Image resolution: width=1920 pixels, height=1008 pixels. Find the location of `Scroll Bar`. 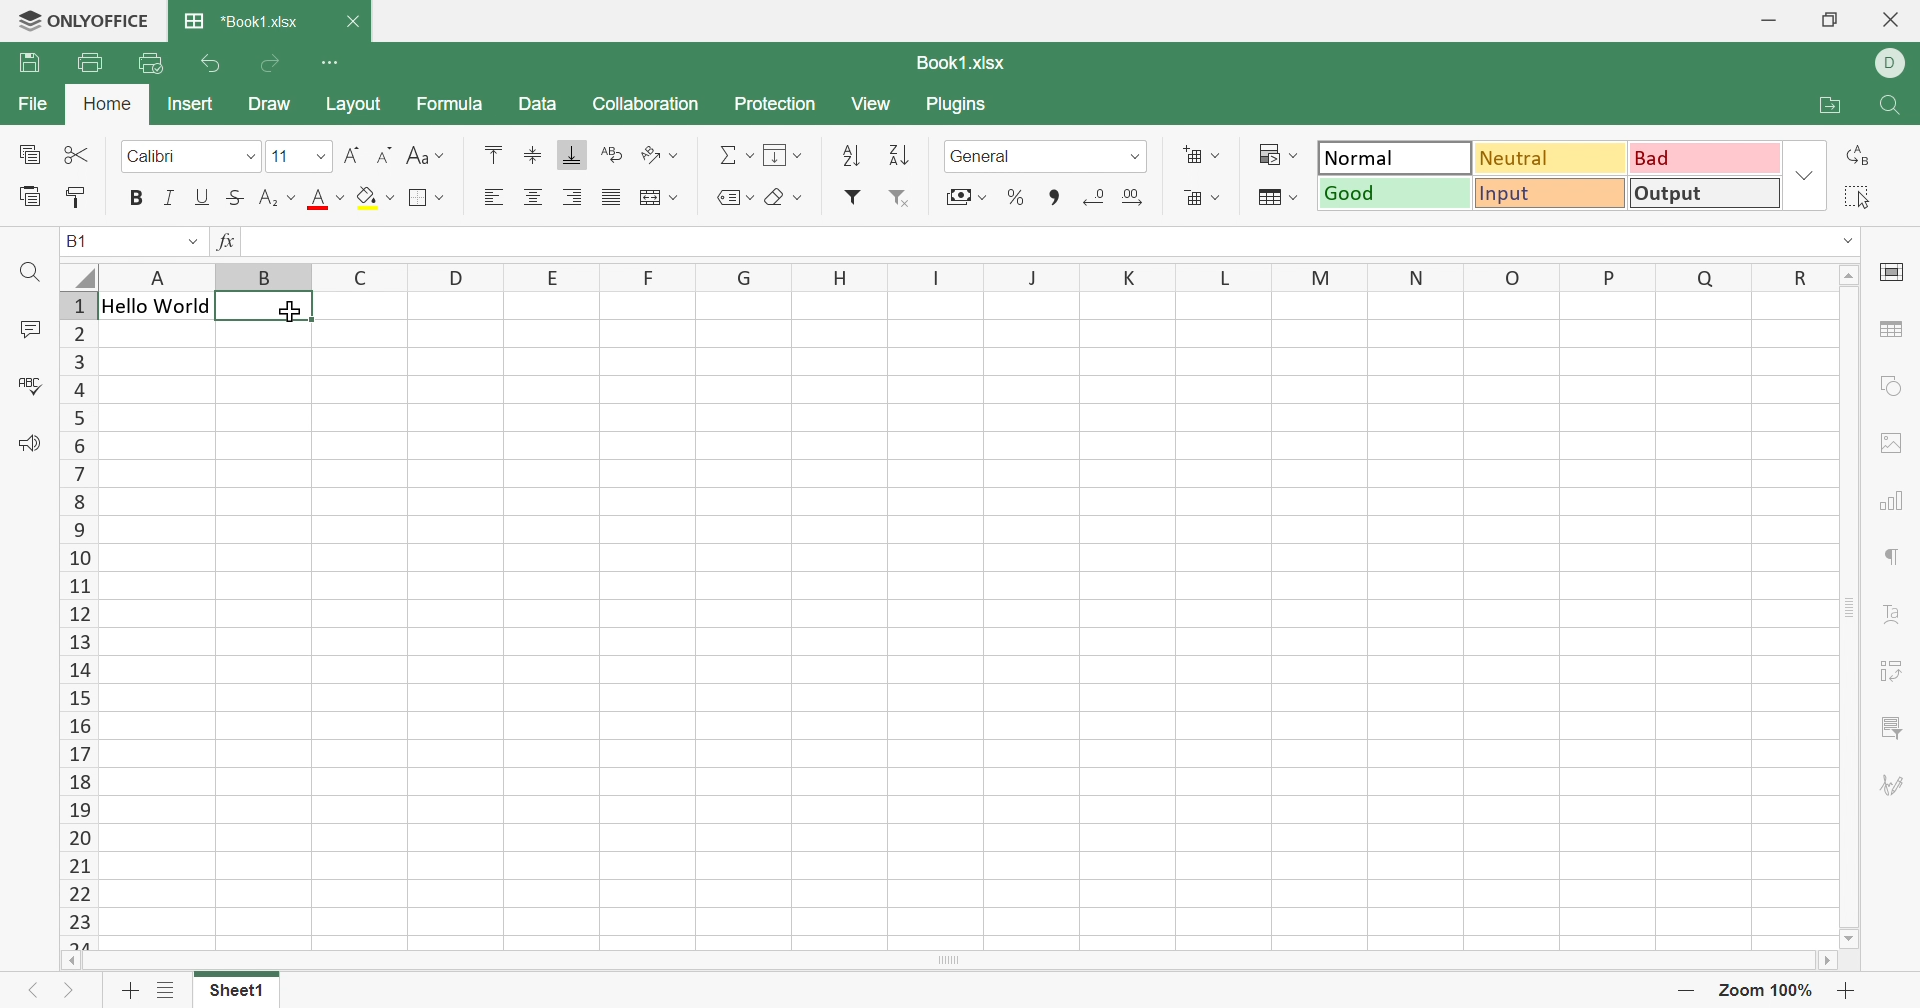

Scroll Bar is located at coordinates (945, 960).